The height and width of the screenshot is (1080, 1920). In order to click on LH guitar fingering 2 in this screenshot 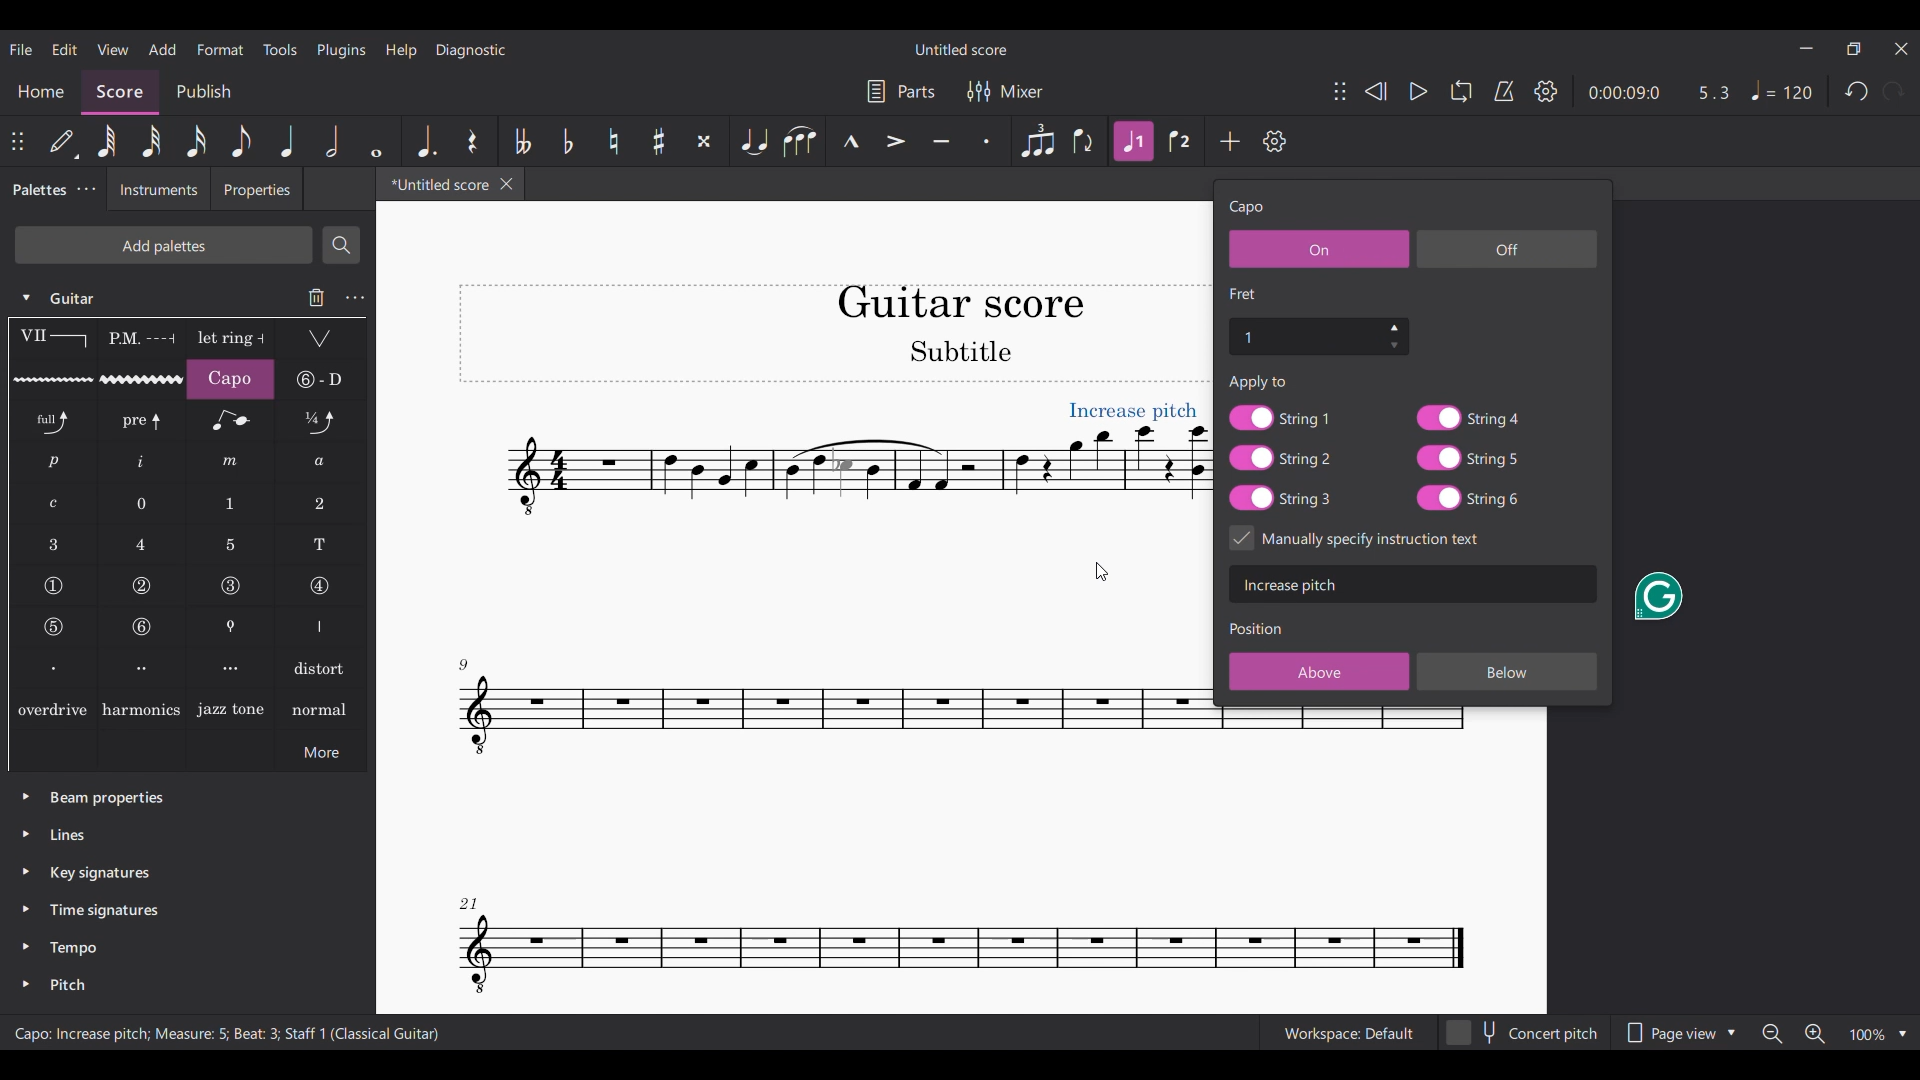, I will do `click(320, 504)`.